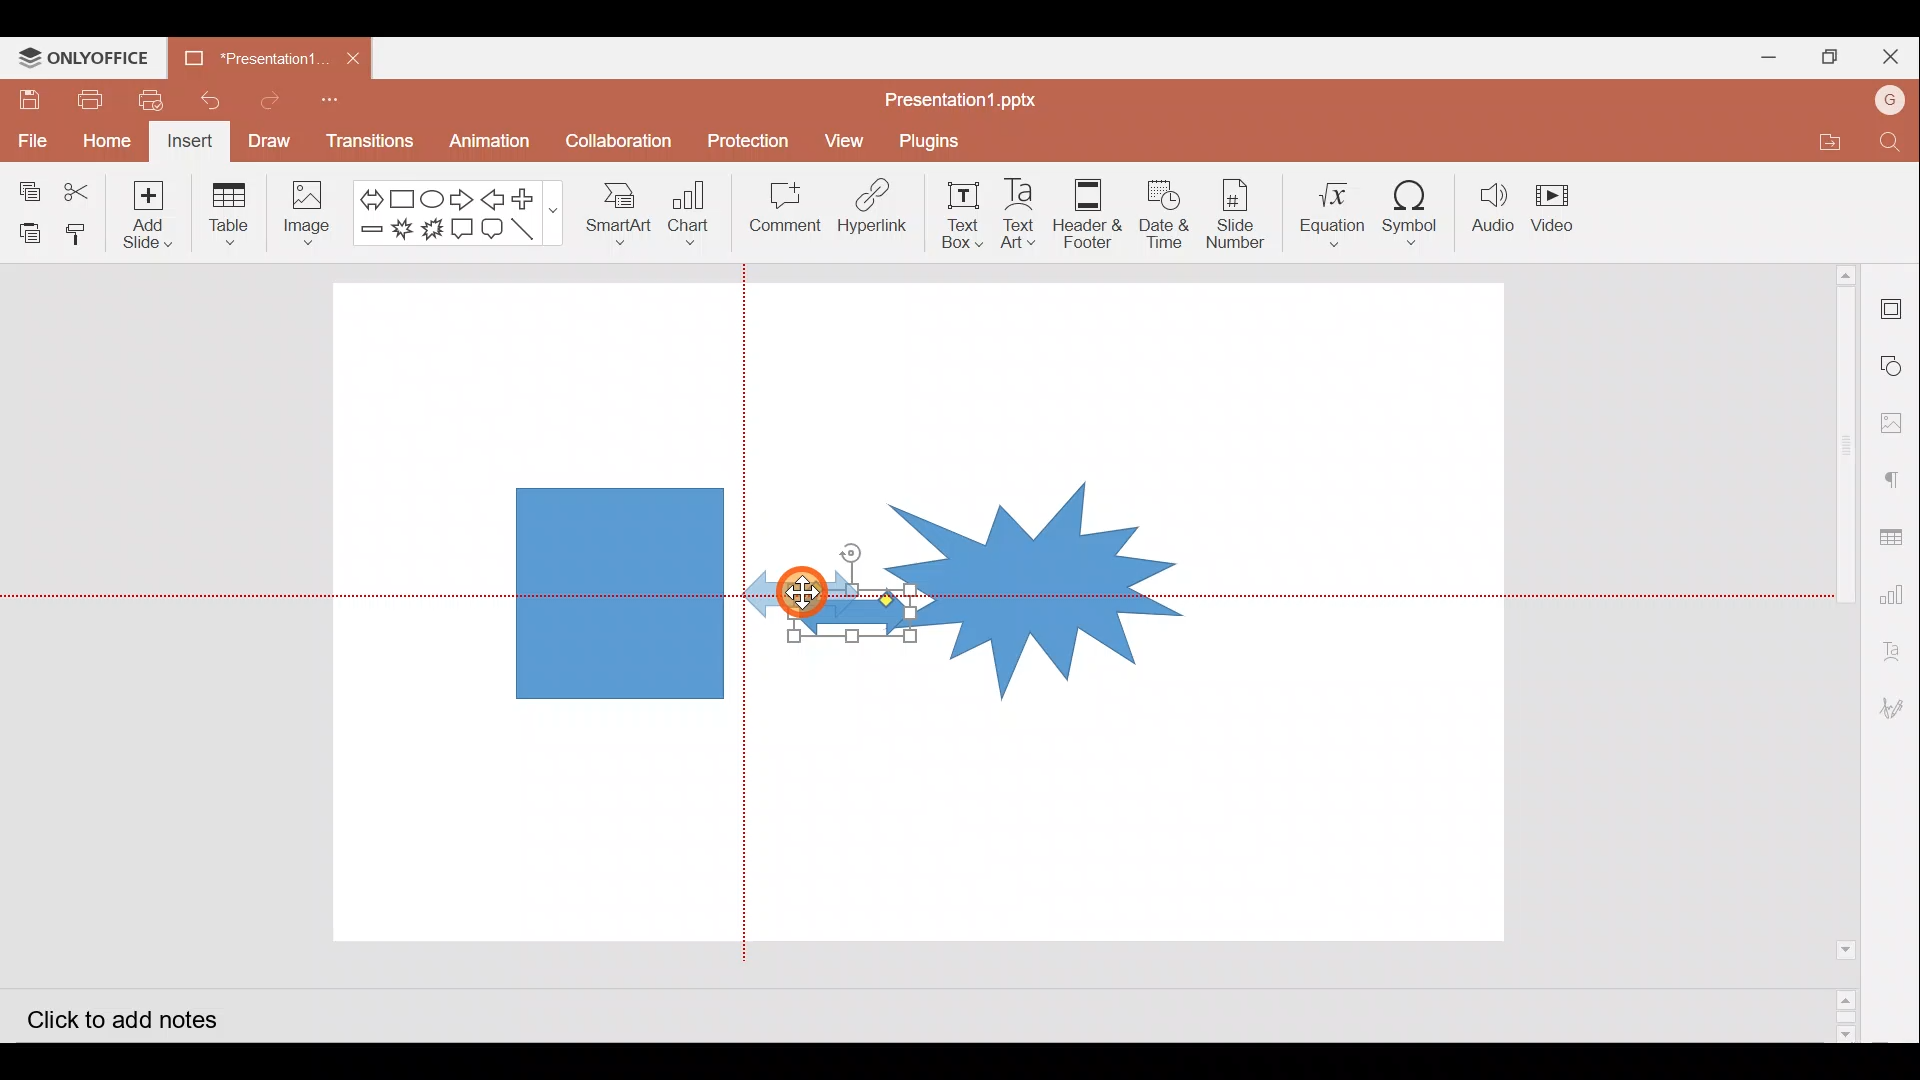  I want to click on Right arrow, so click(464, 196).